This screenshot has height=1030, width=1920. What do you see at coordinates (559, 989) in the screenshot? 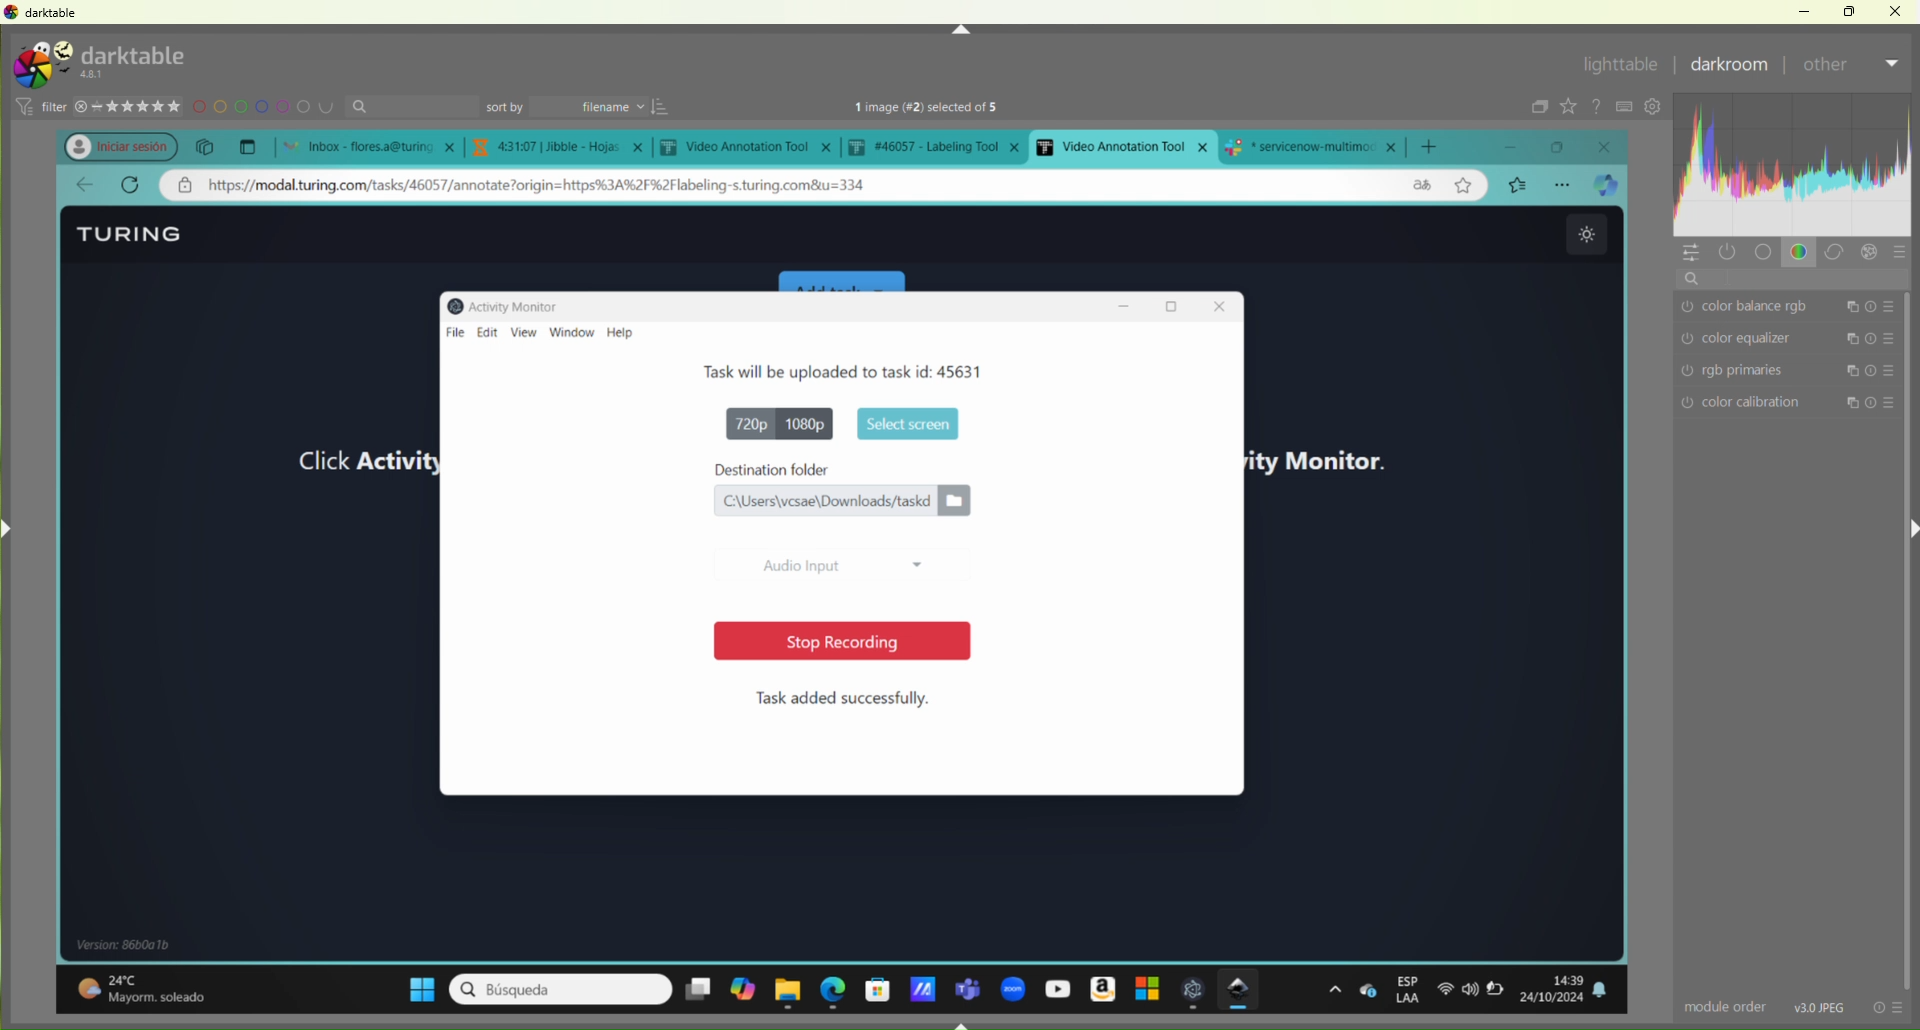
I see `search` at bounding box center [559, 989].